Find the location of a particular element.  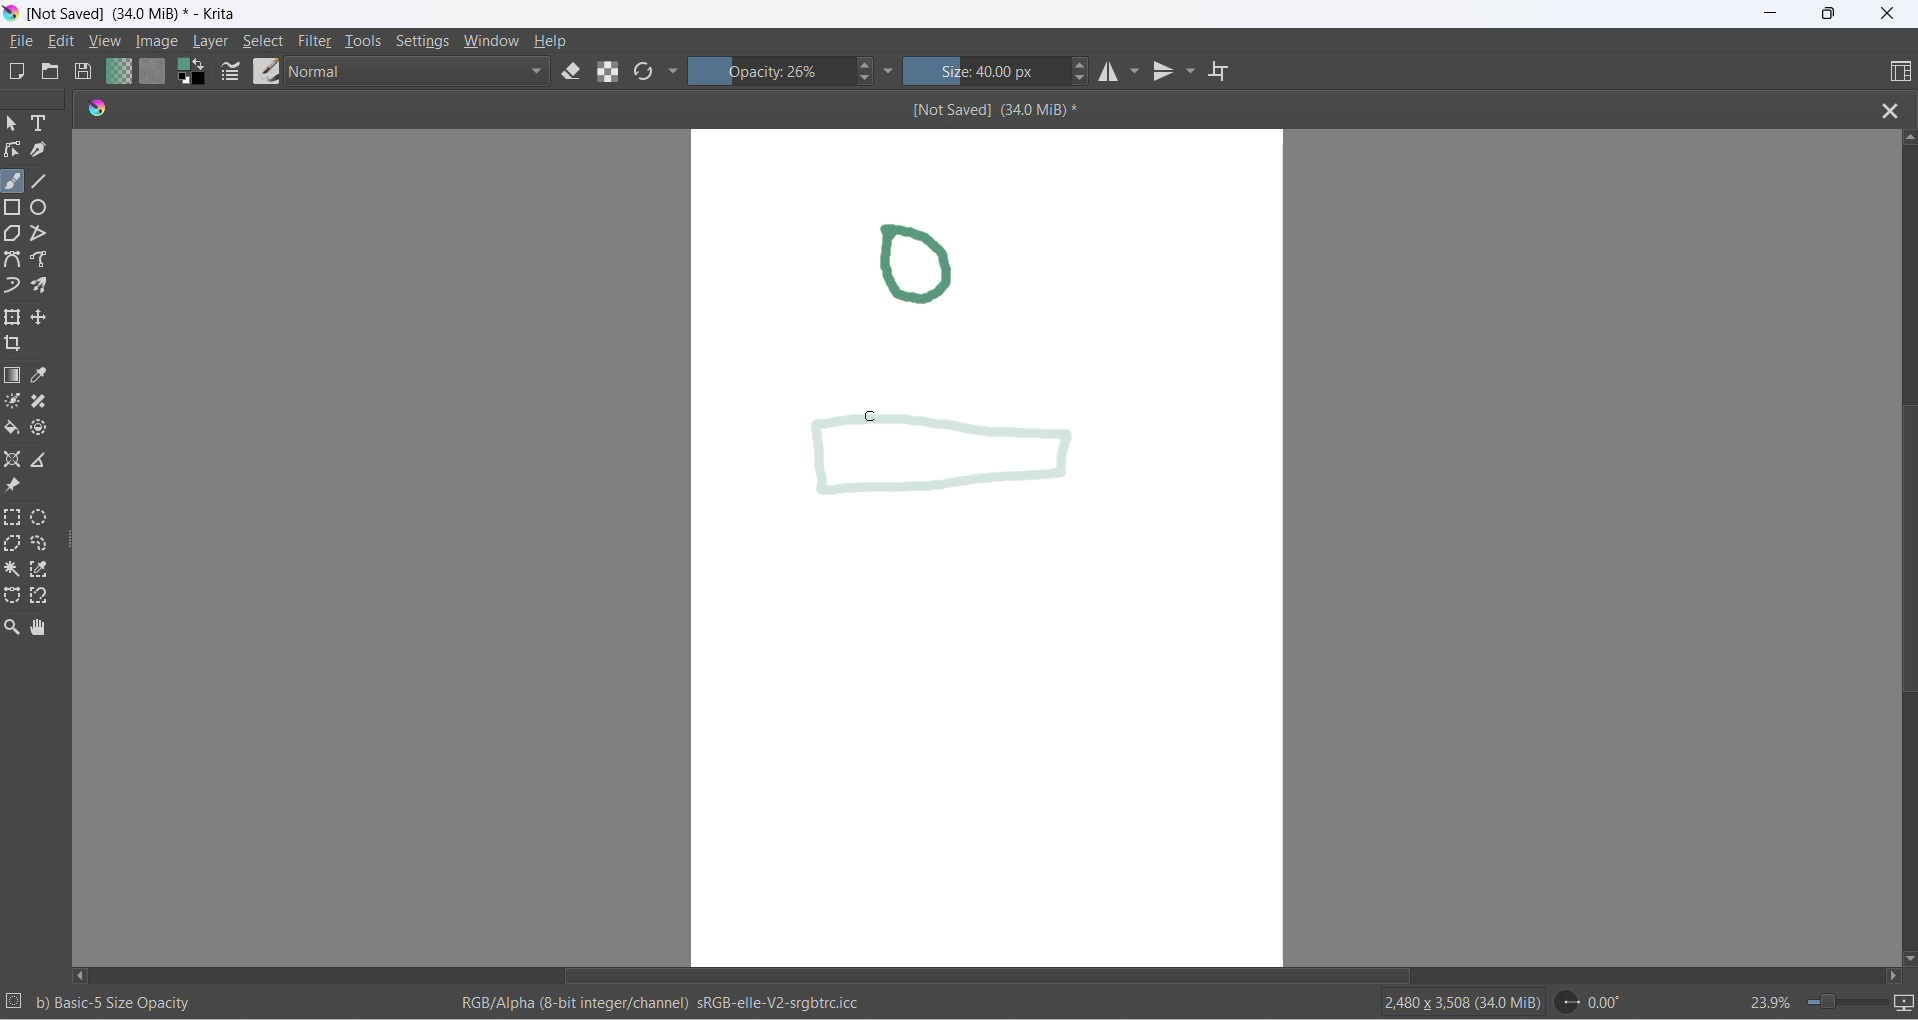

move a layer is located at coordinates (45, 315).